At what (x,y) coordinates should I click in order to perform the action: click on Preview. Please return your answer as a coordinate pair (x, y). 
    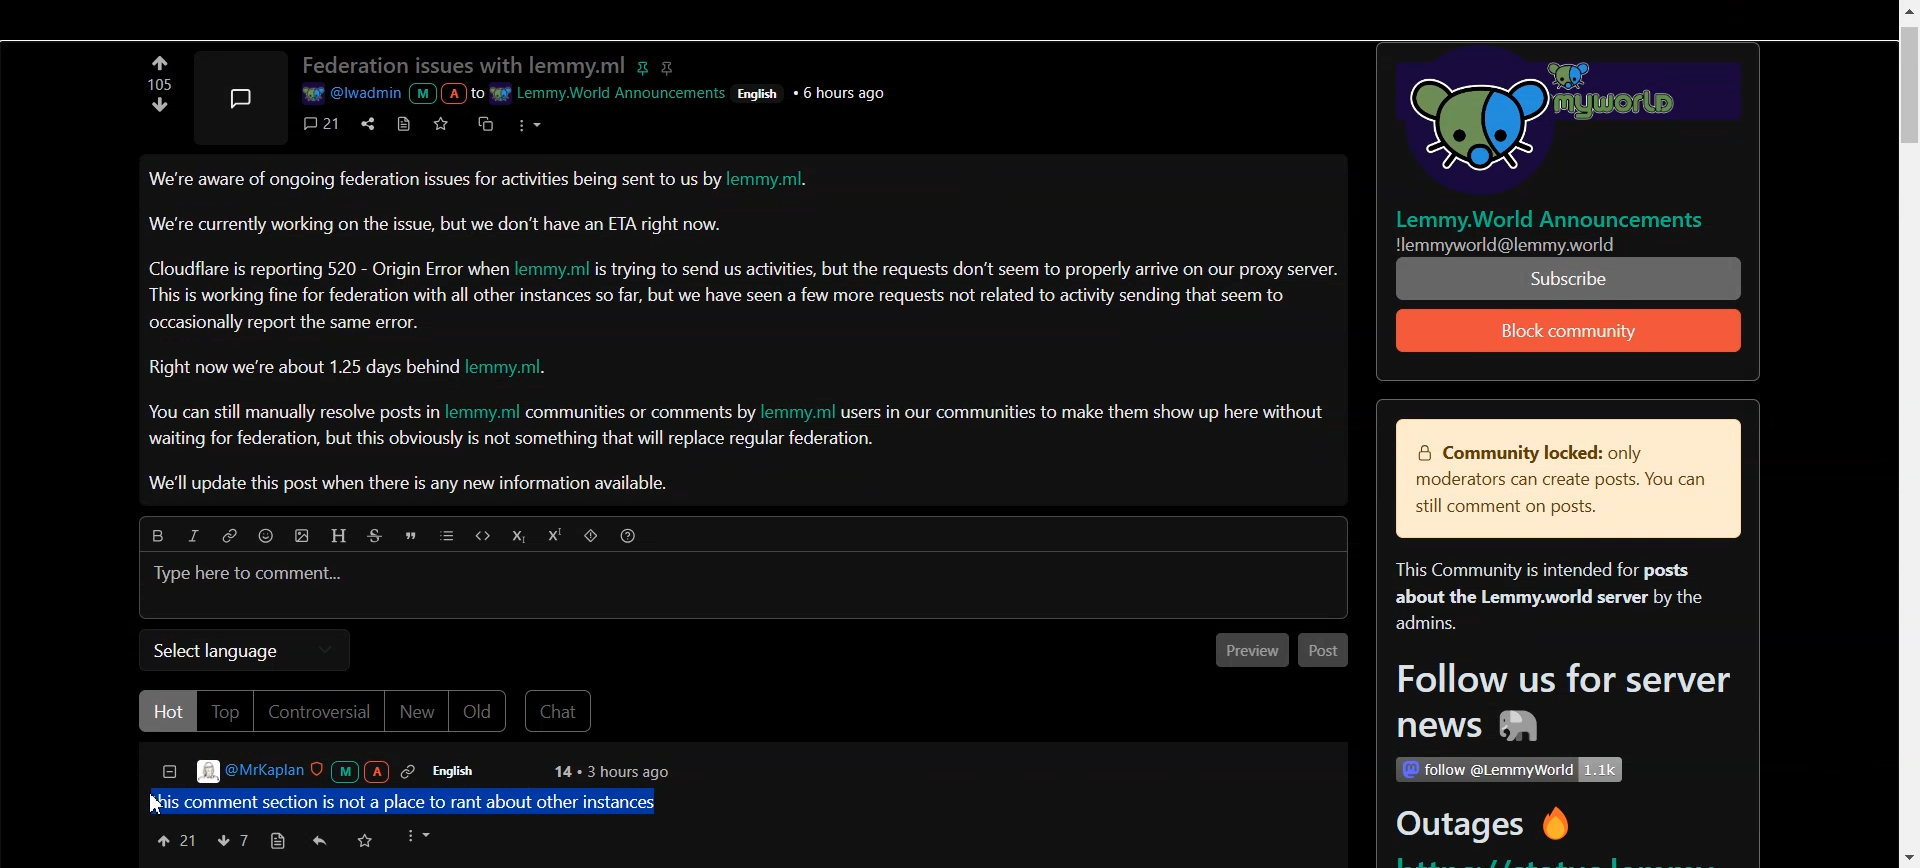
    Looking at the image, I should click on (1246, 652).